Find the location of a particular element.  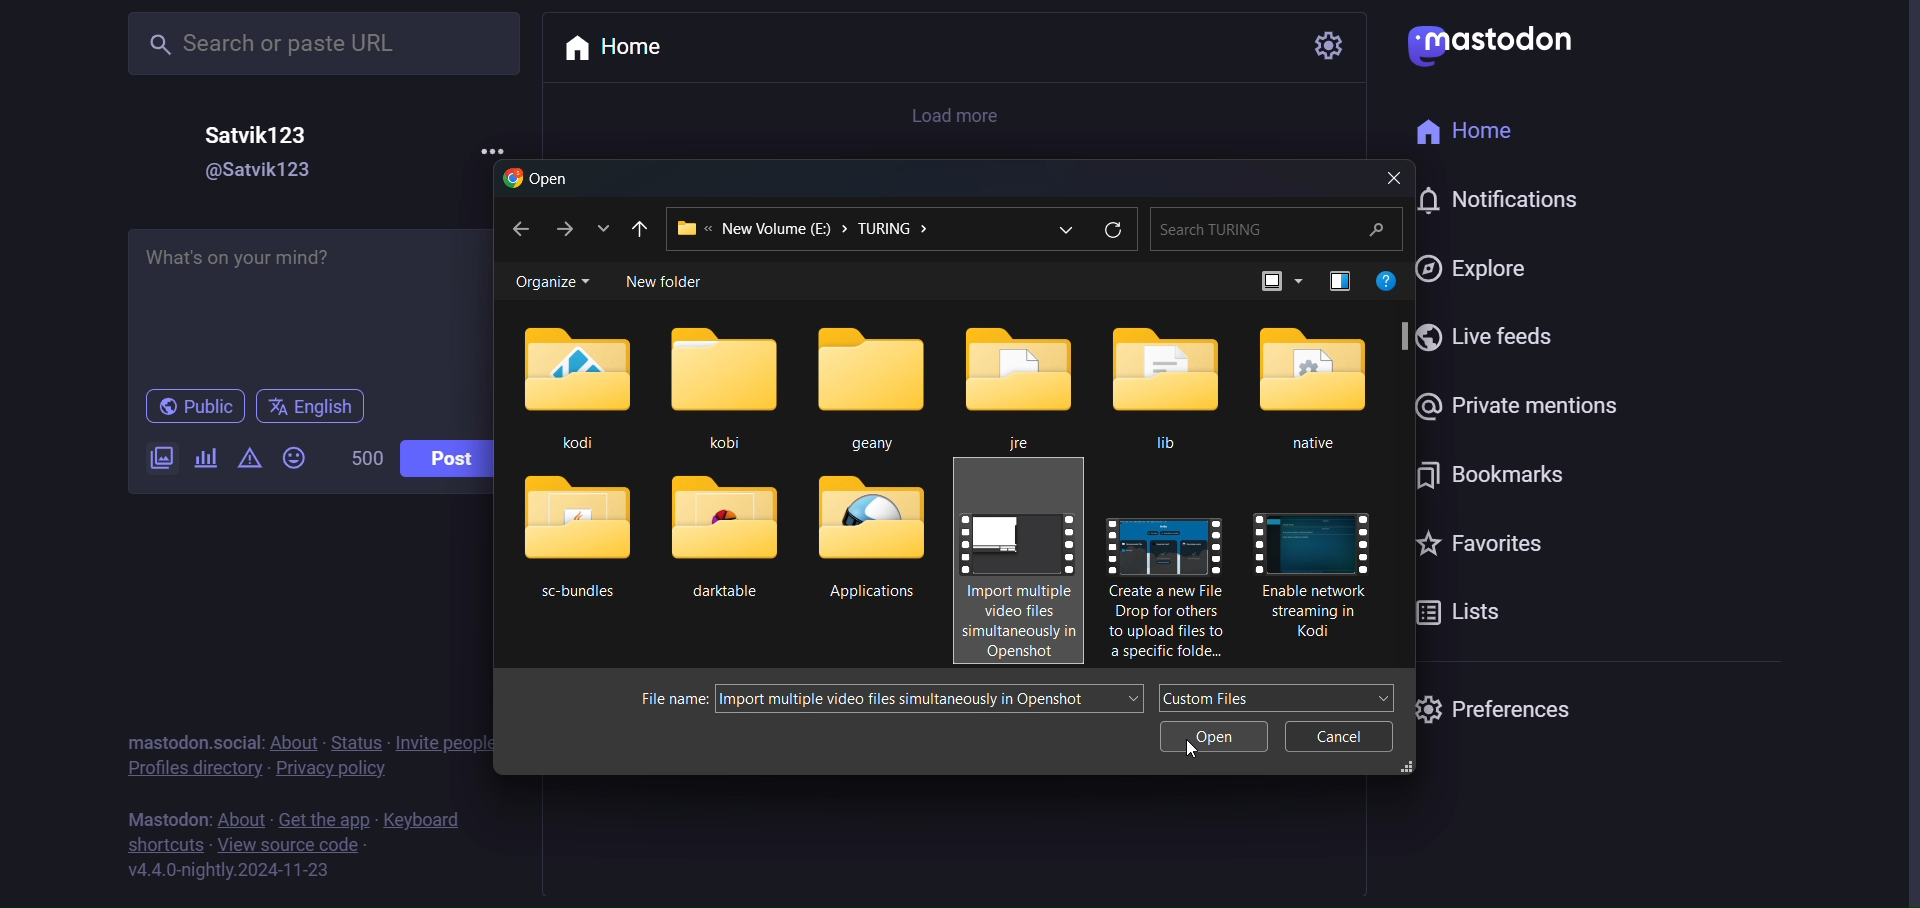

privacy policy is located at coordinates (329, 770).